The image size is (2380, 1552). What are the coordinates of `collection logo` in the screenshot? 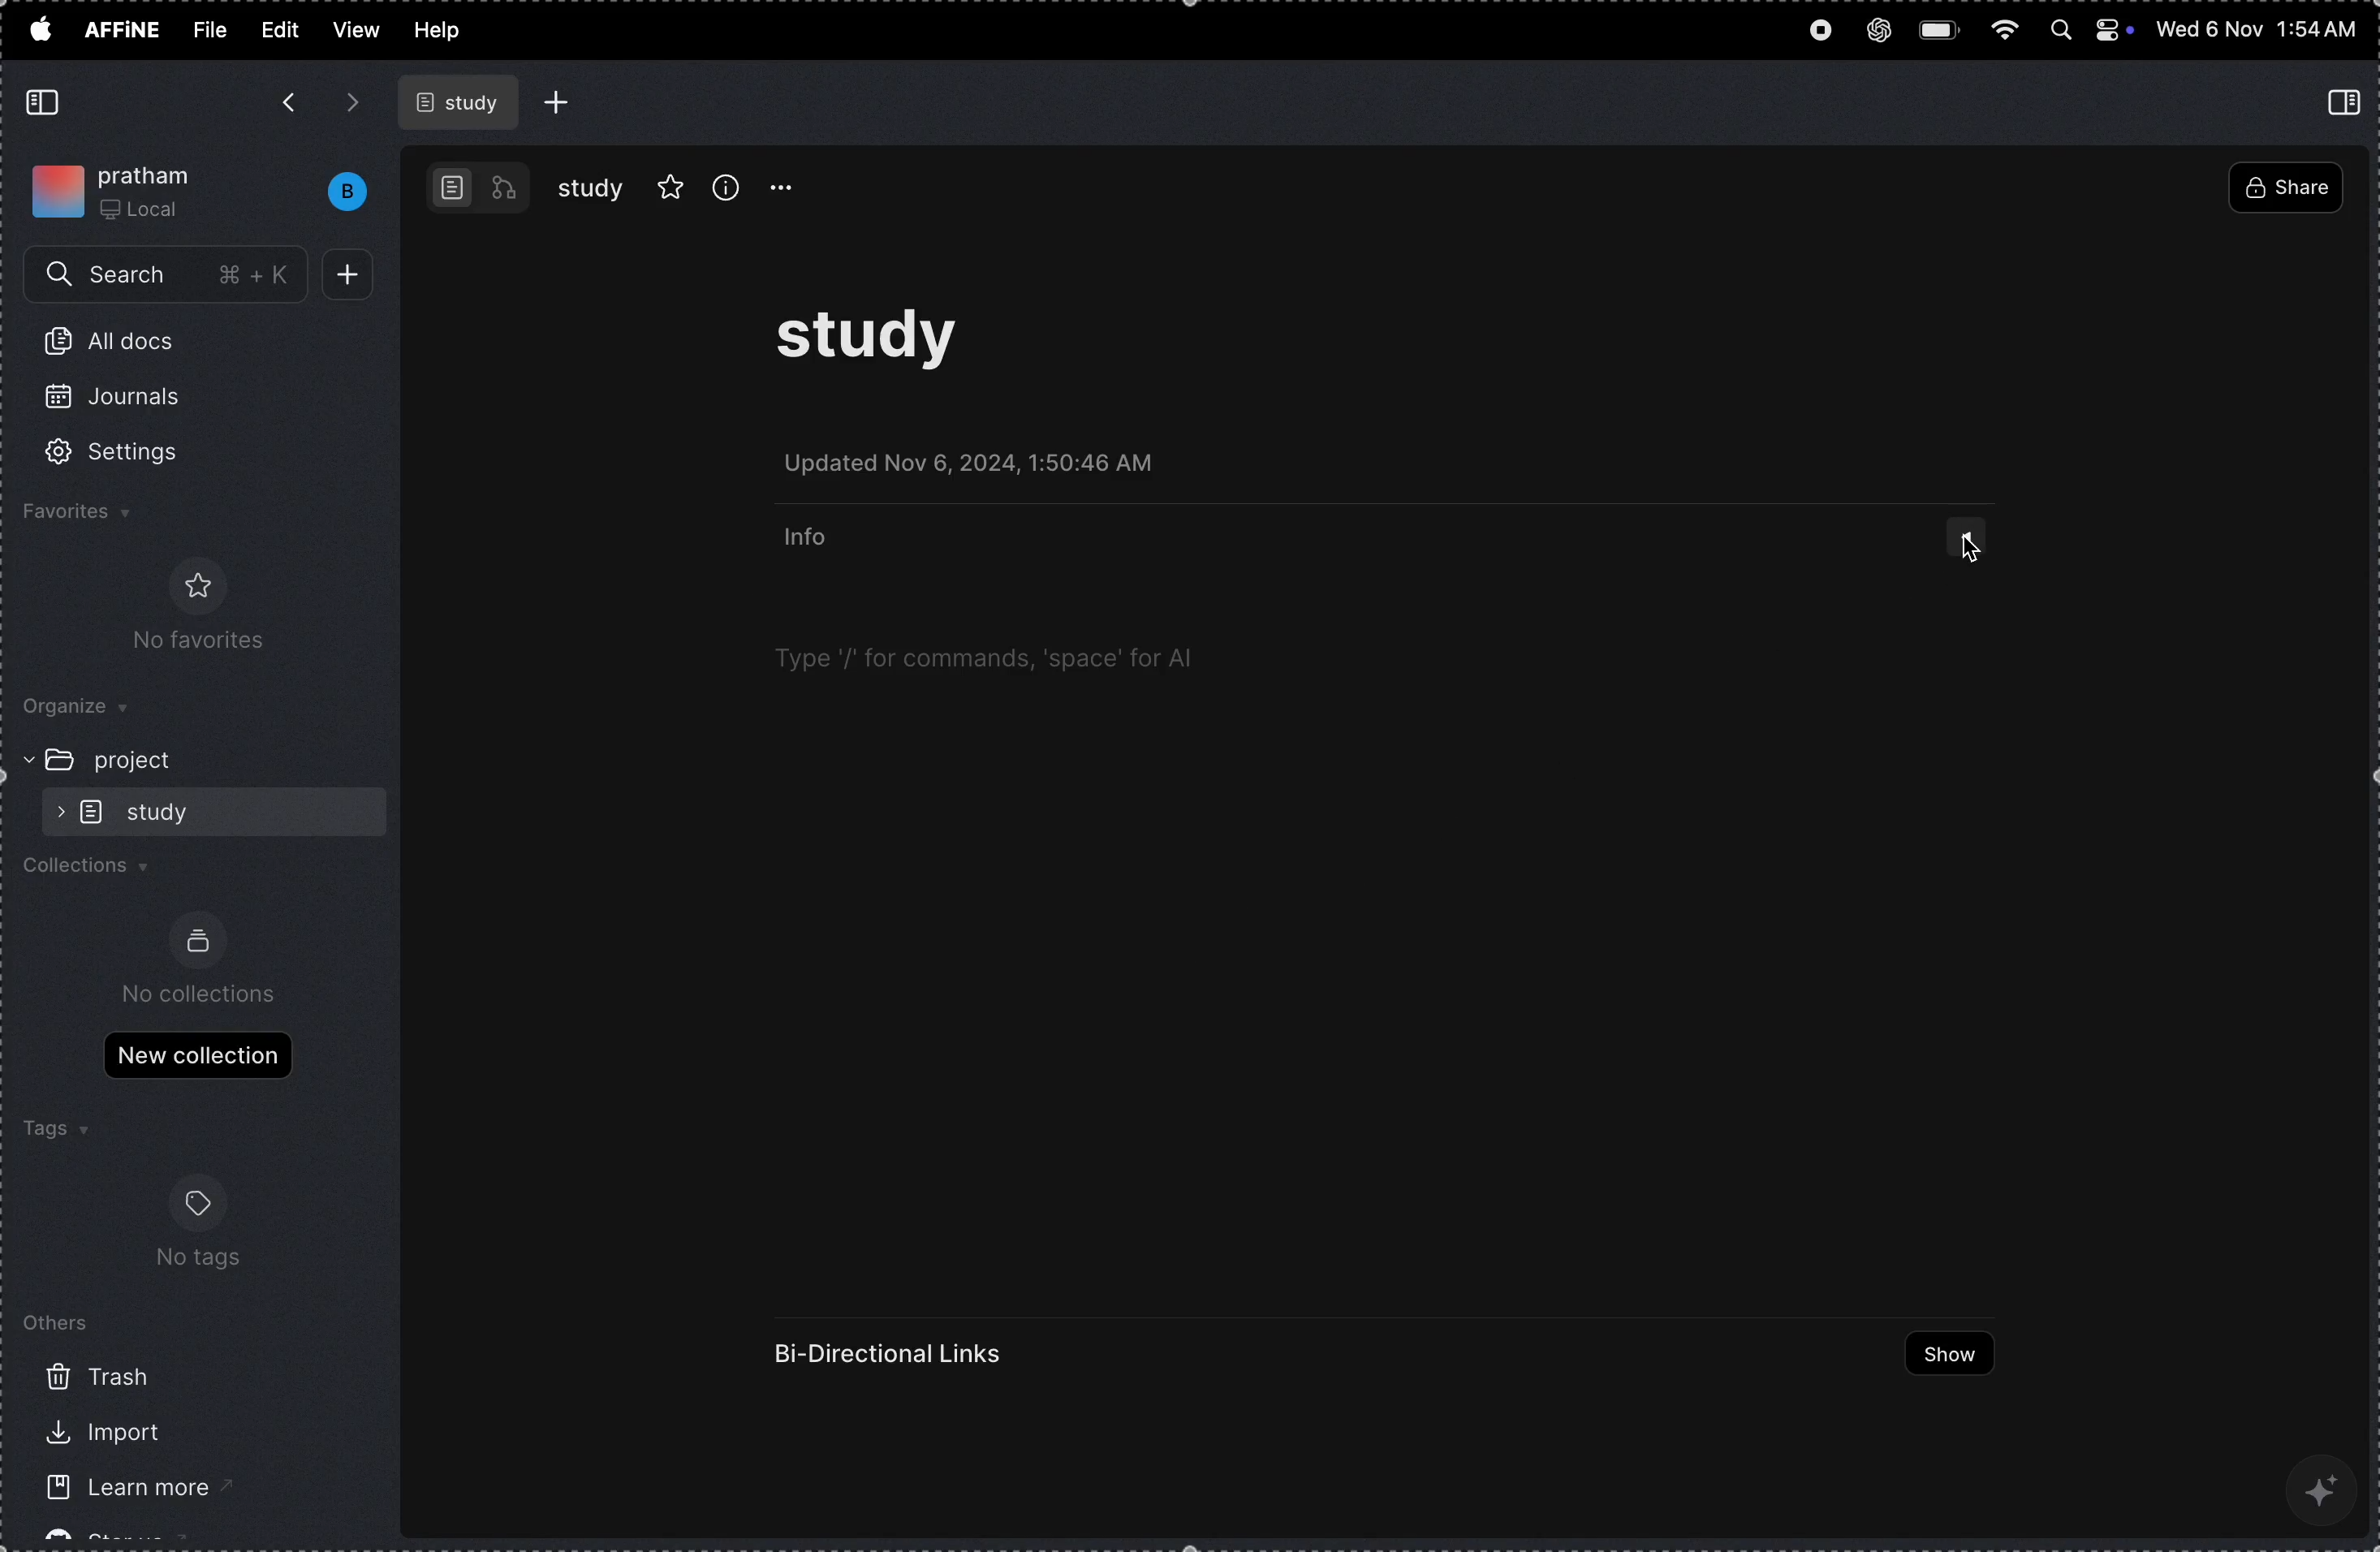 It's located at (198, 941).